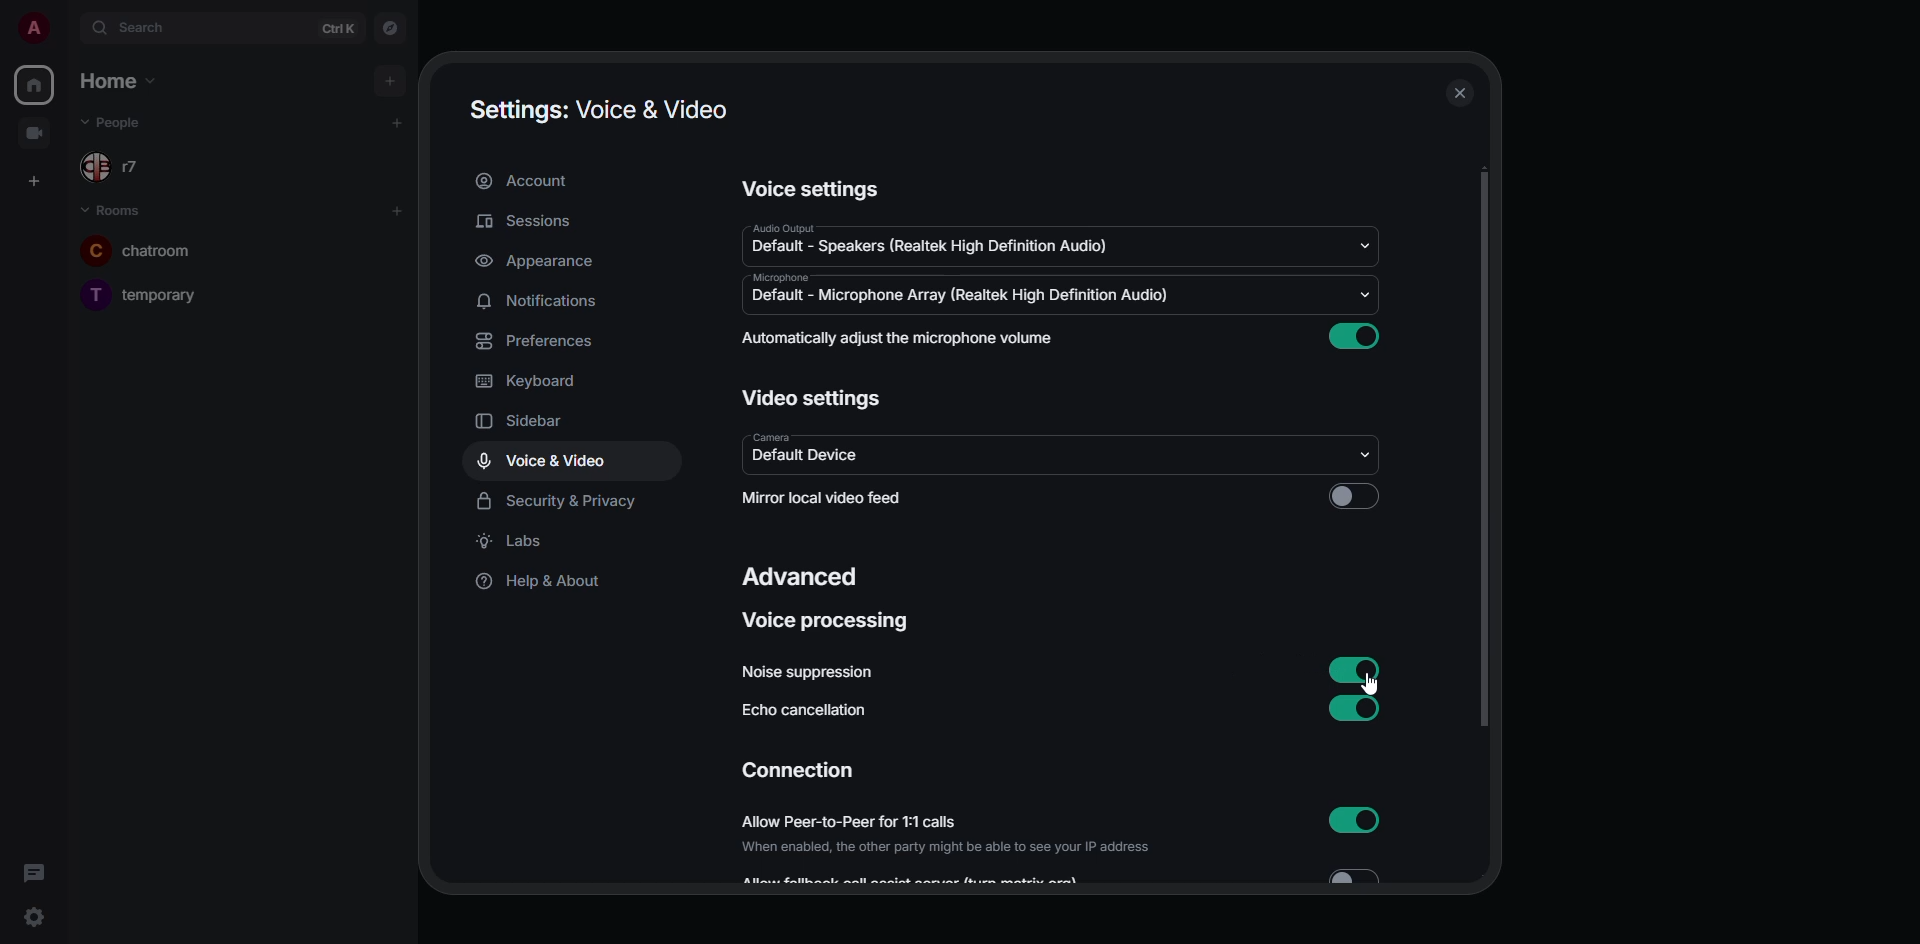 This screenshot has height=944, width=1920. I want to click on home, so click(36, 82).